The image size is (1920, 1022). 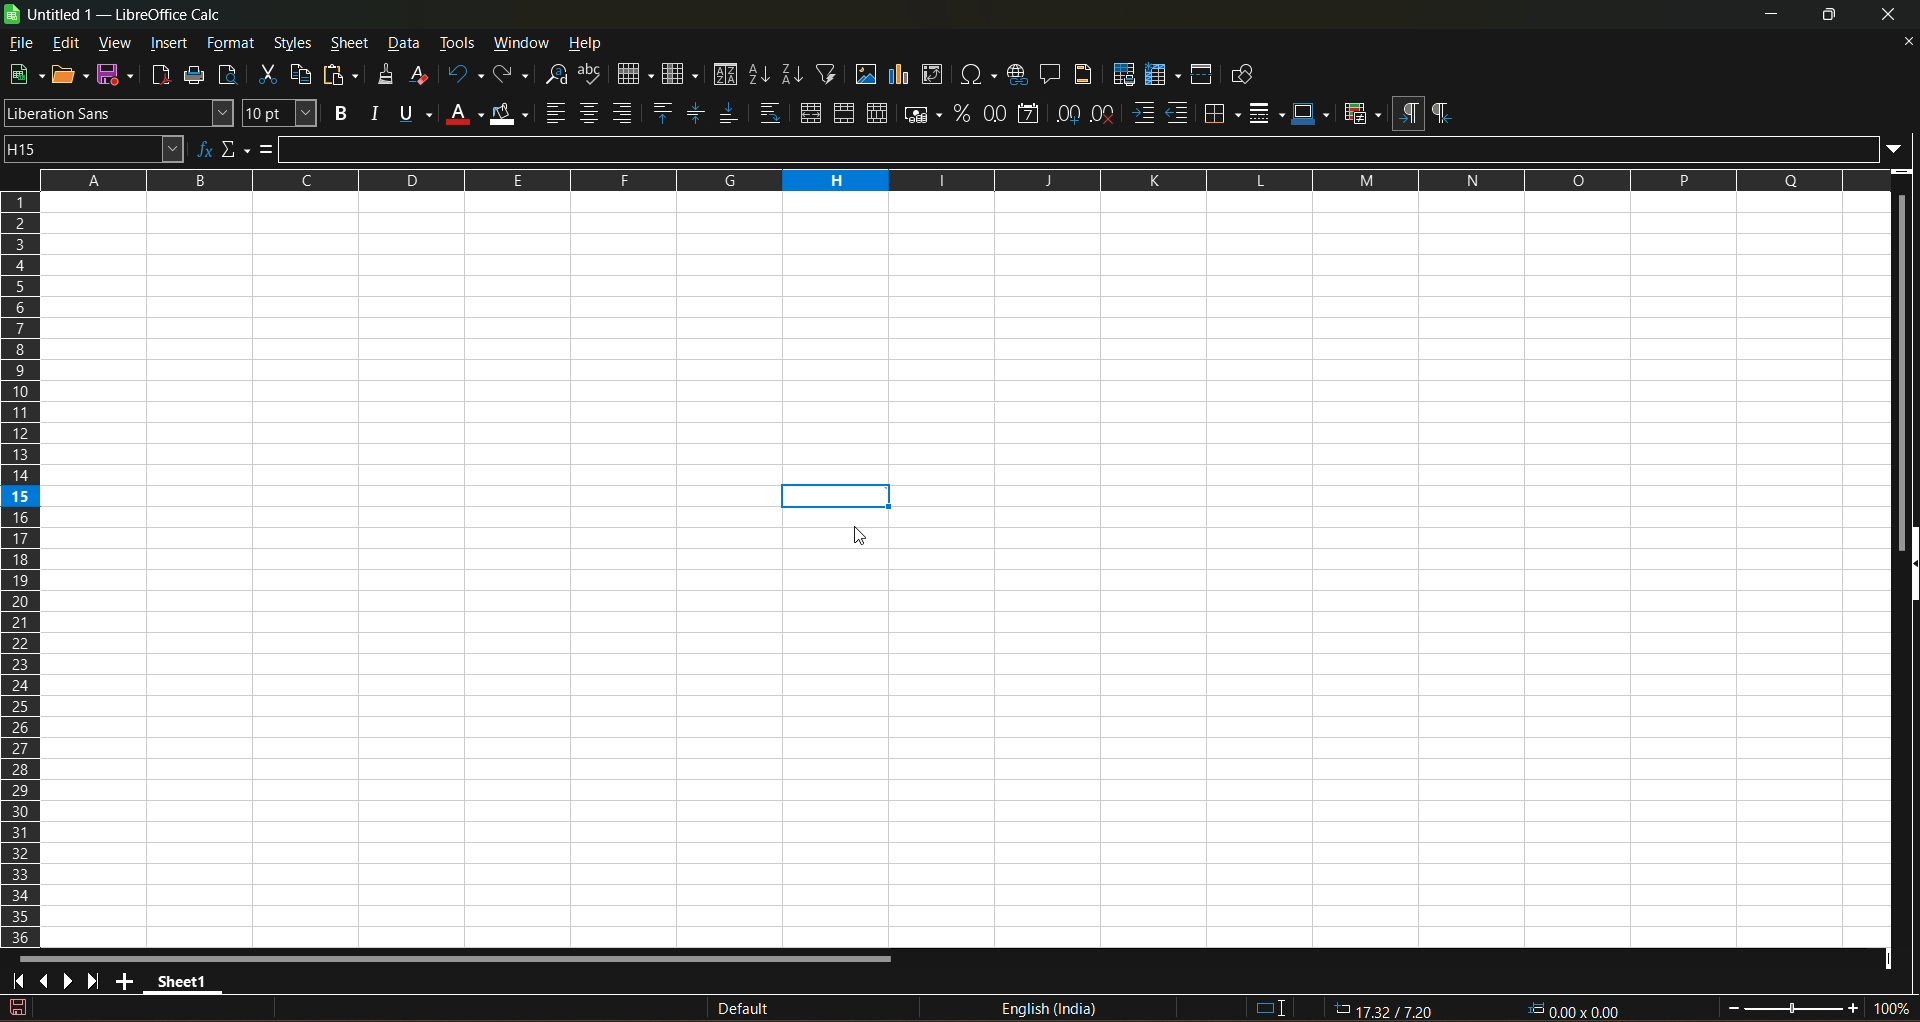 What do you see at coordinates (899, 75) in the screenshot?
I see `insert chart` at bounding box center [899, 75].